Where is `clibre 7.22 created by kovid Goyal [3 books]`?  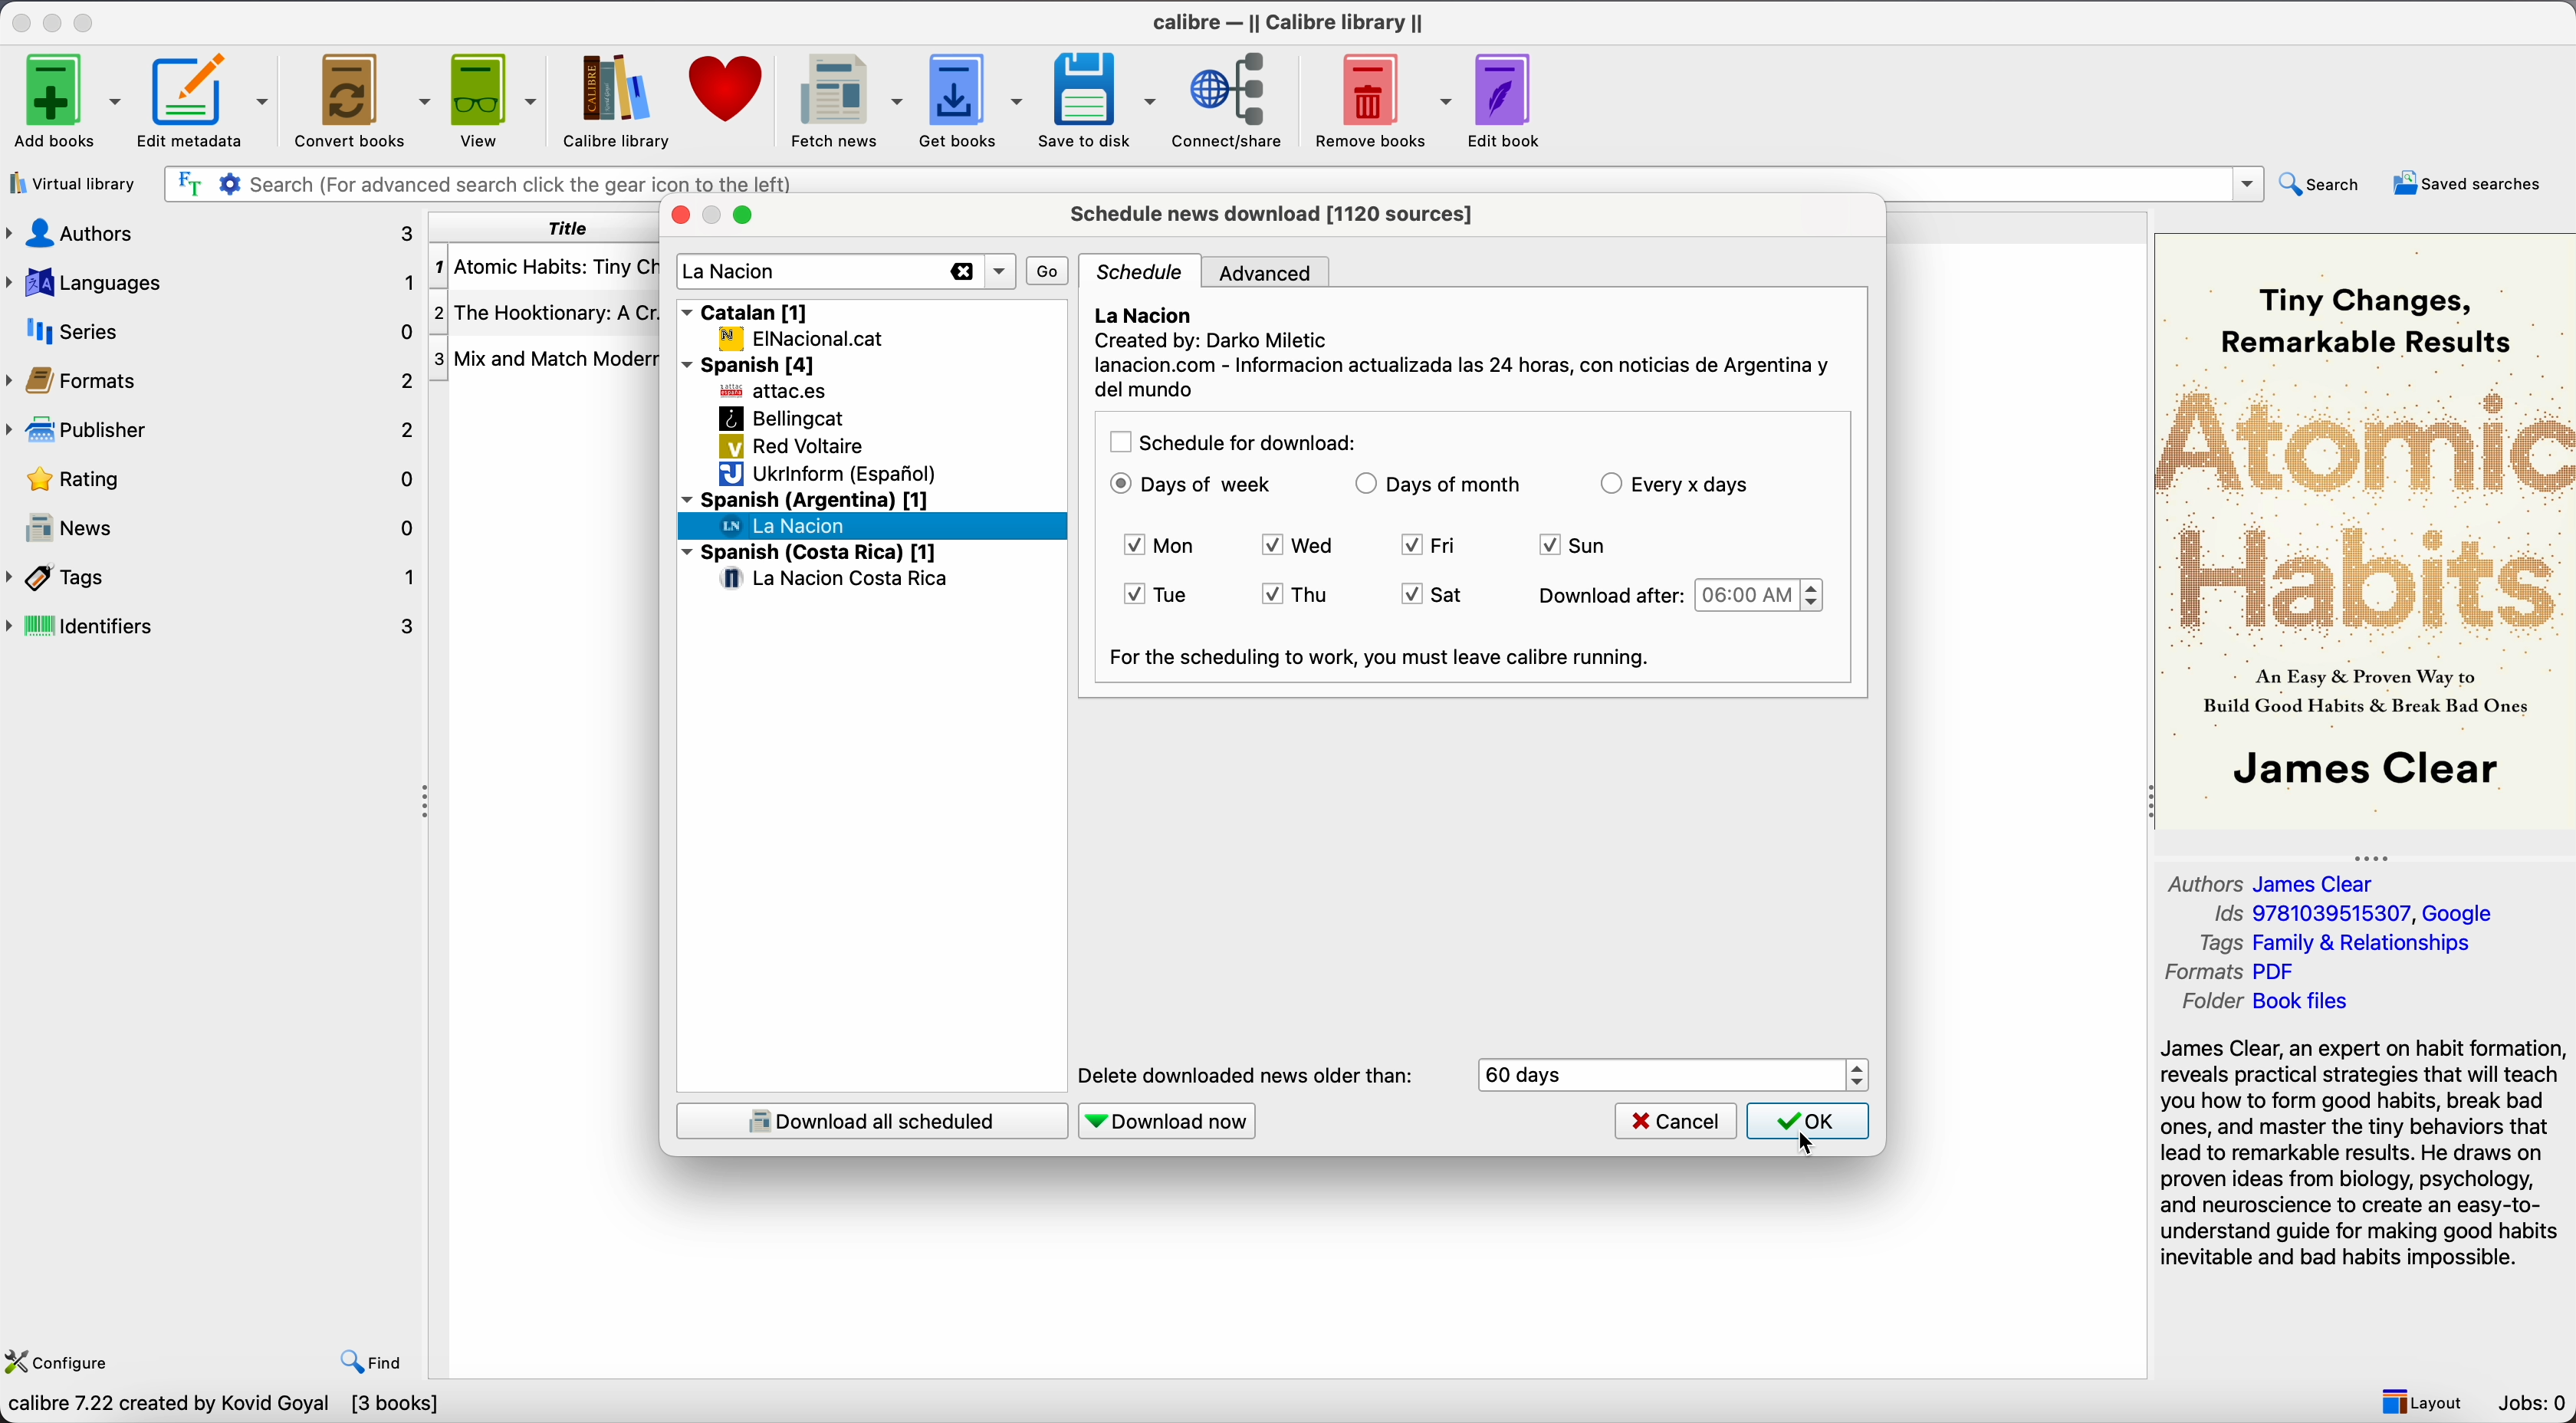 clibre 7.22 created by kovid Goyal [3 books] is located at coordinates (222, 1407).